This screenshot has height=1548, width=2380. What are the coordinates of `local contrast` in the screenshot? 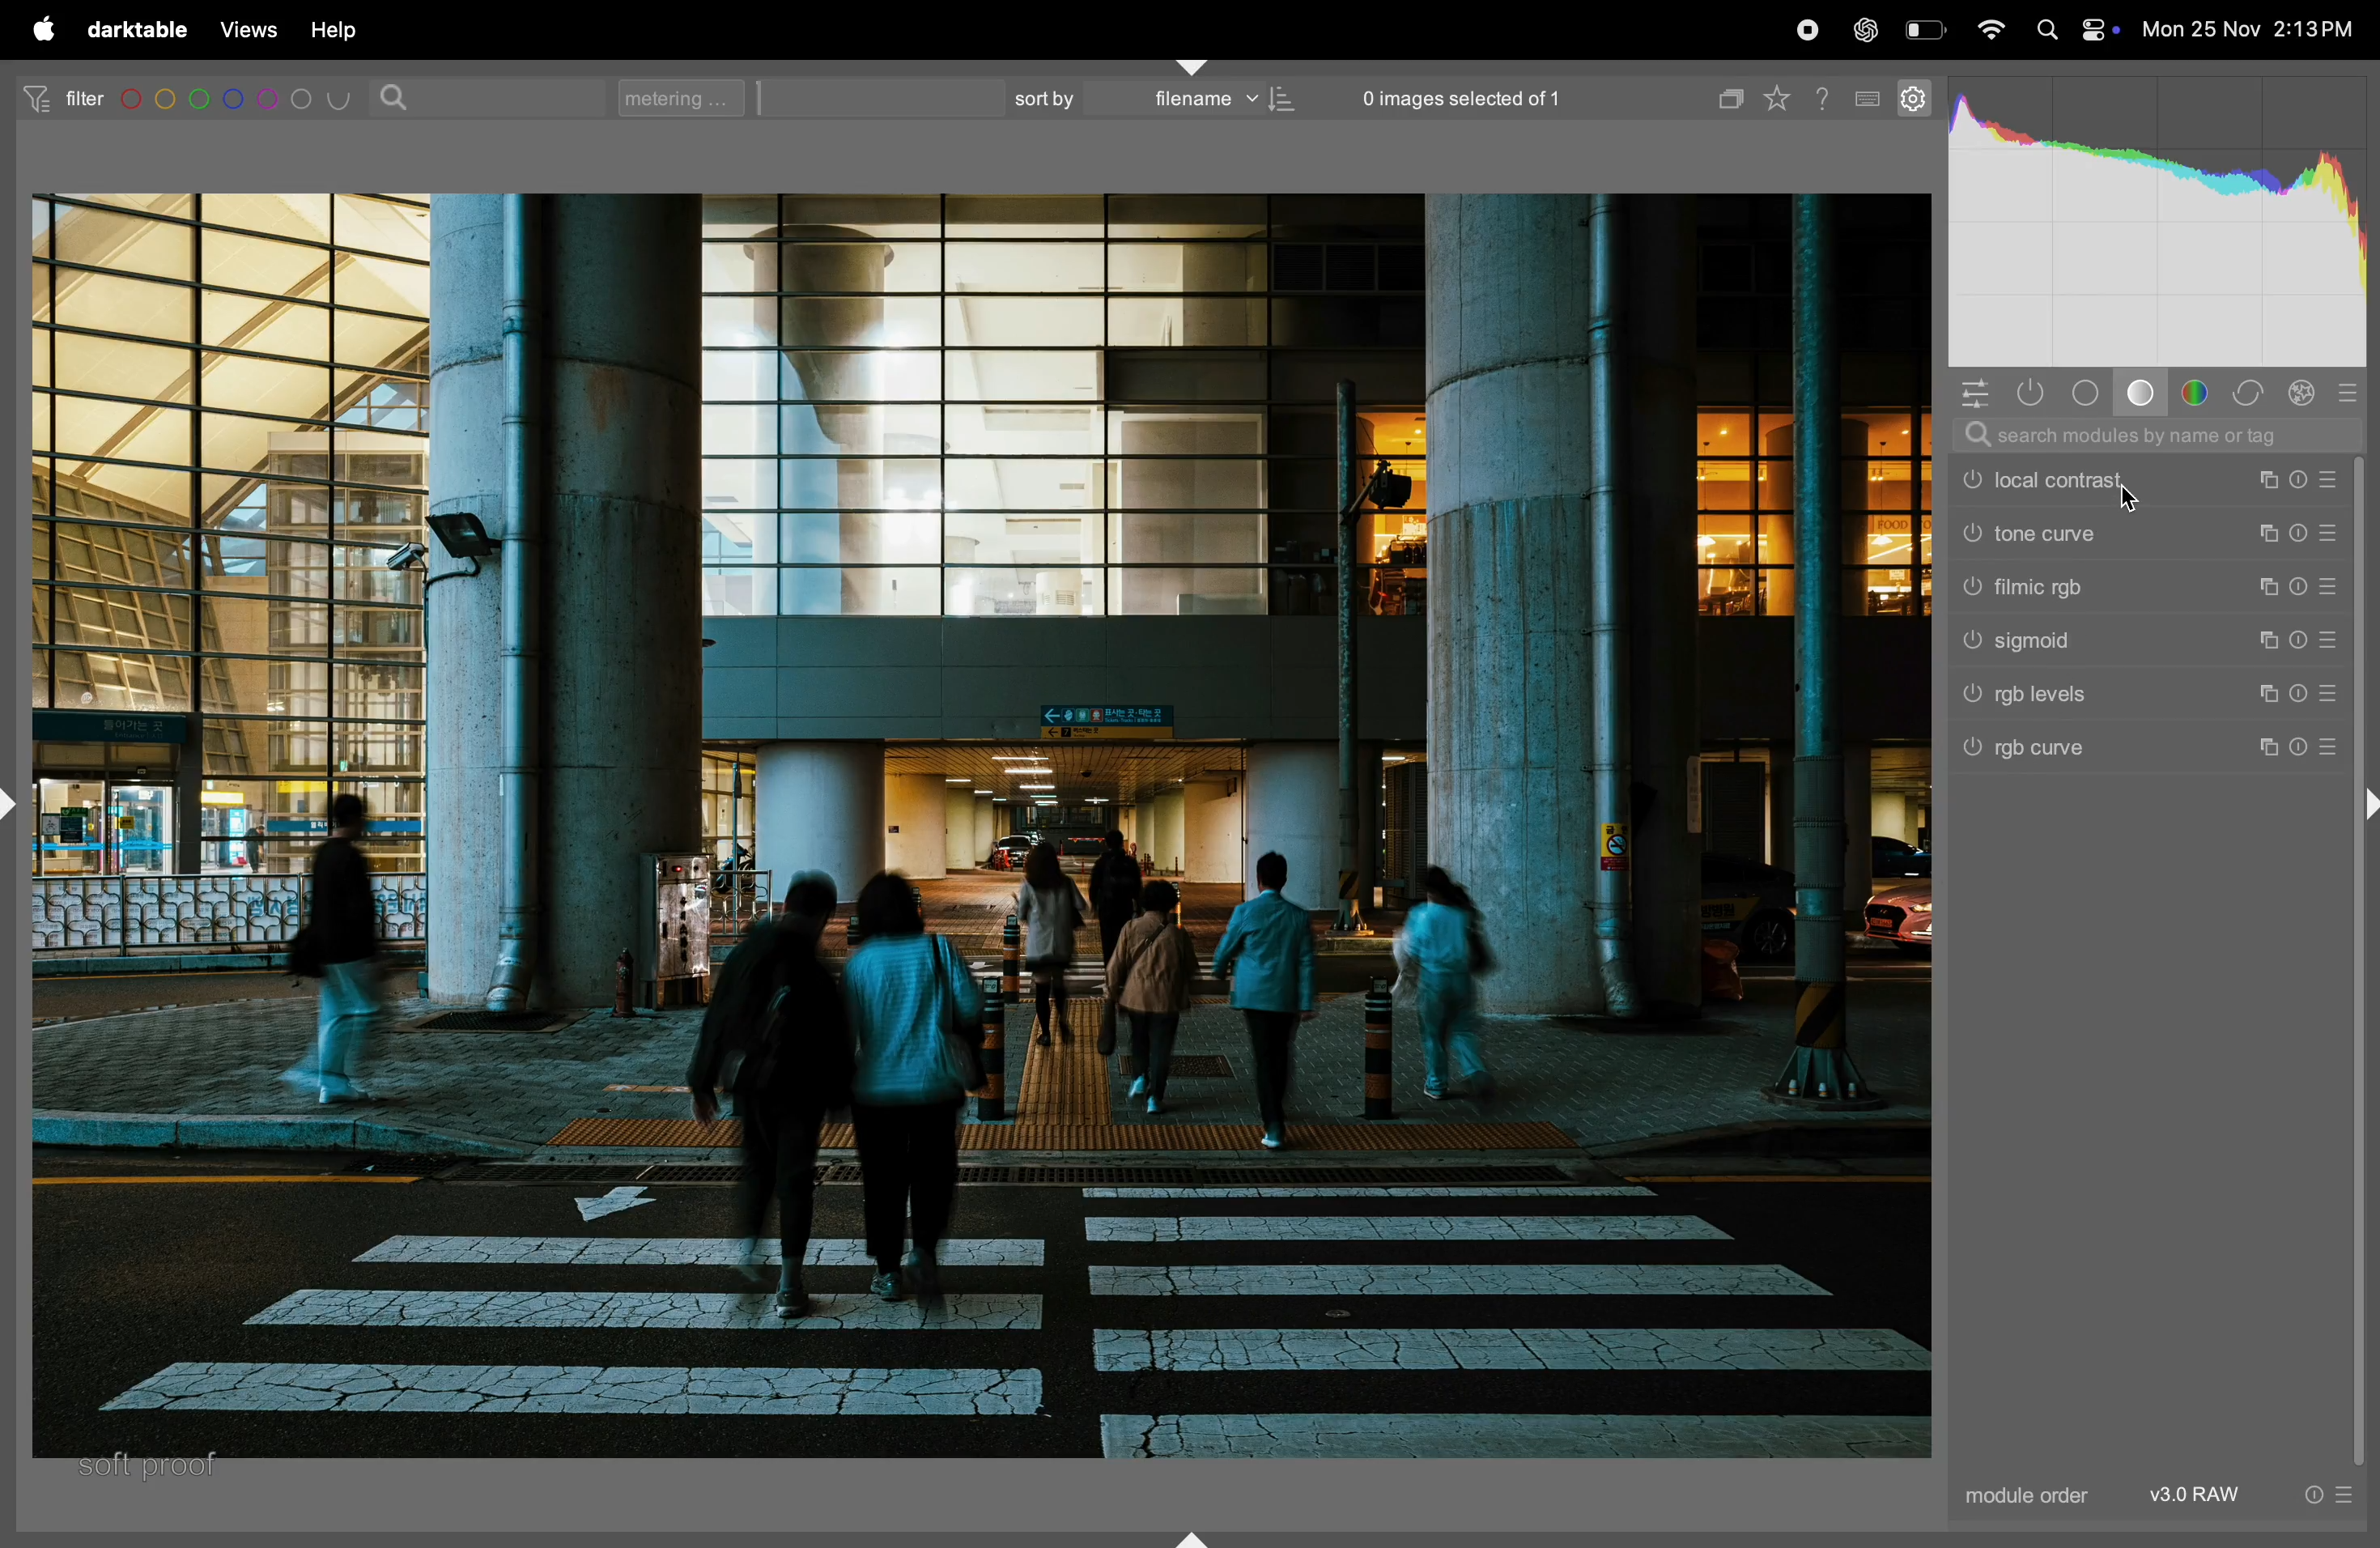 It's located at (2138, 481).